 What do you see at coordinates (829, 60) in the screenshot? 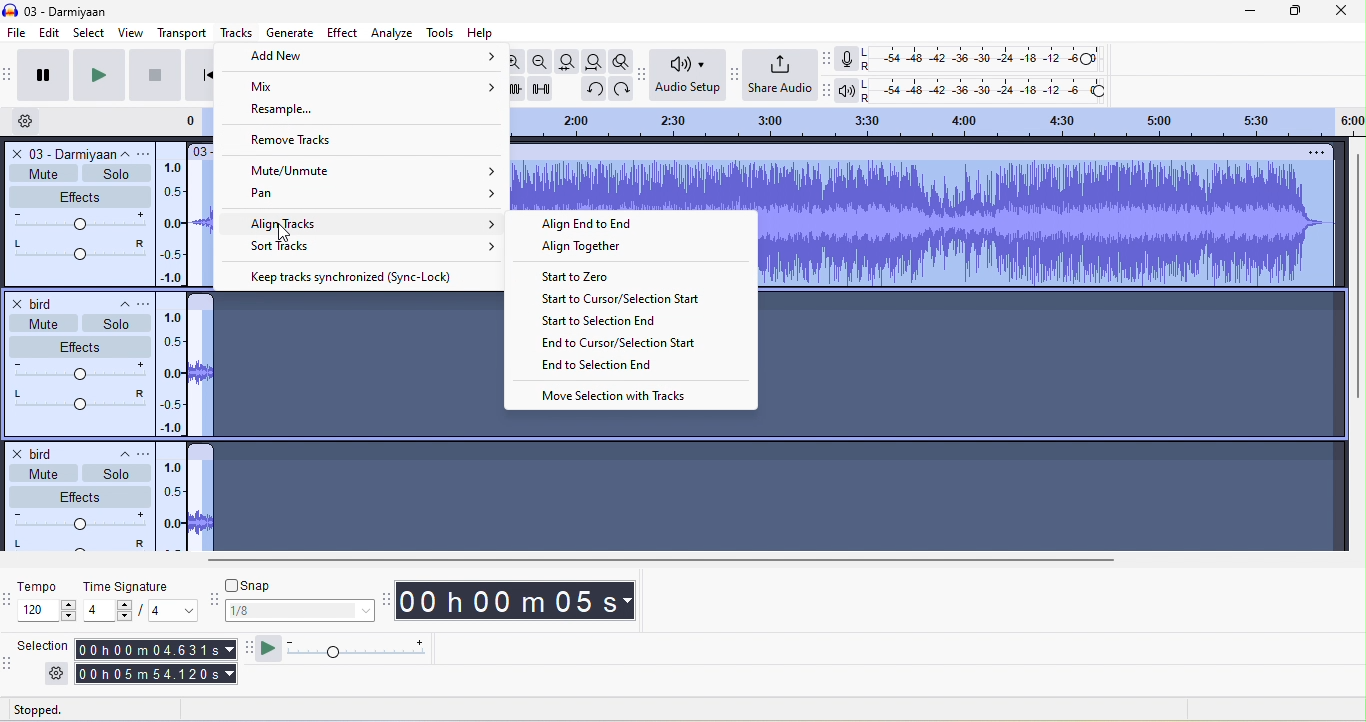
I see `audacity recording meter toolbar` at bounding box center [829, 60].